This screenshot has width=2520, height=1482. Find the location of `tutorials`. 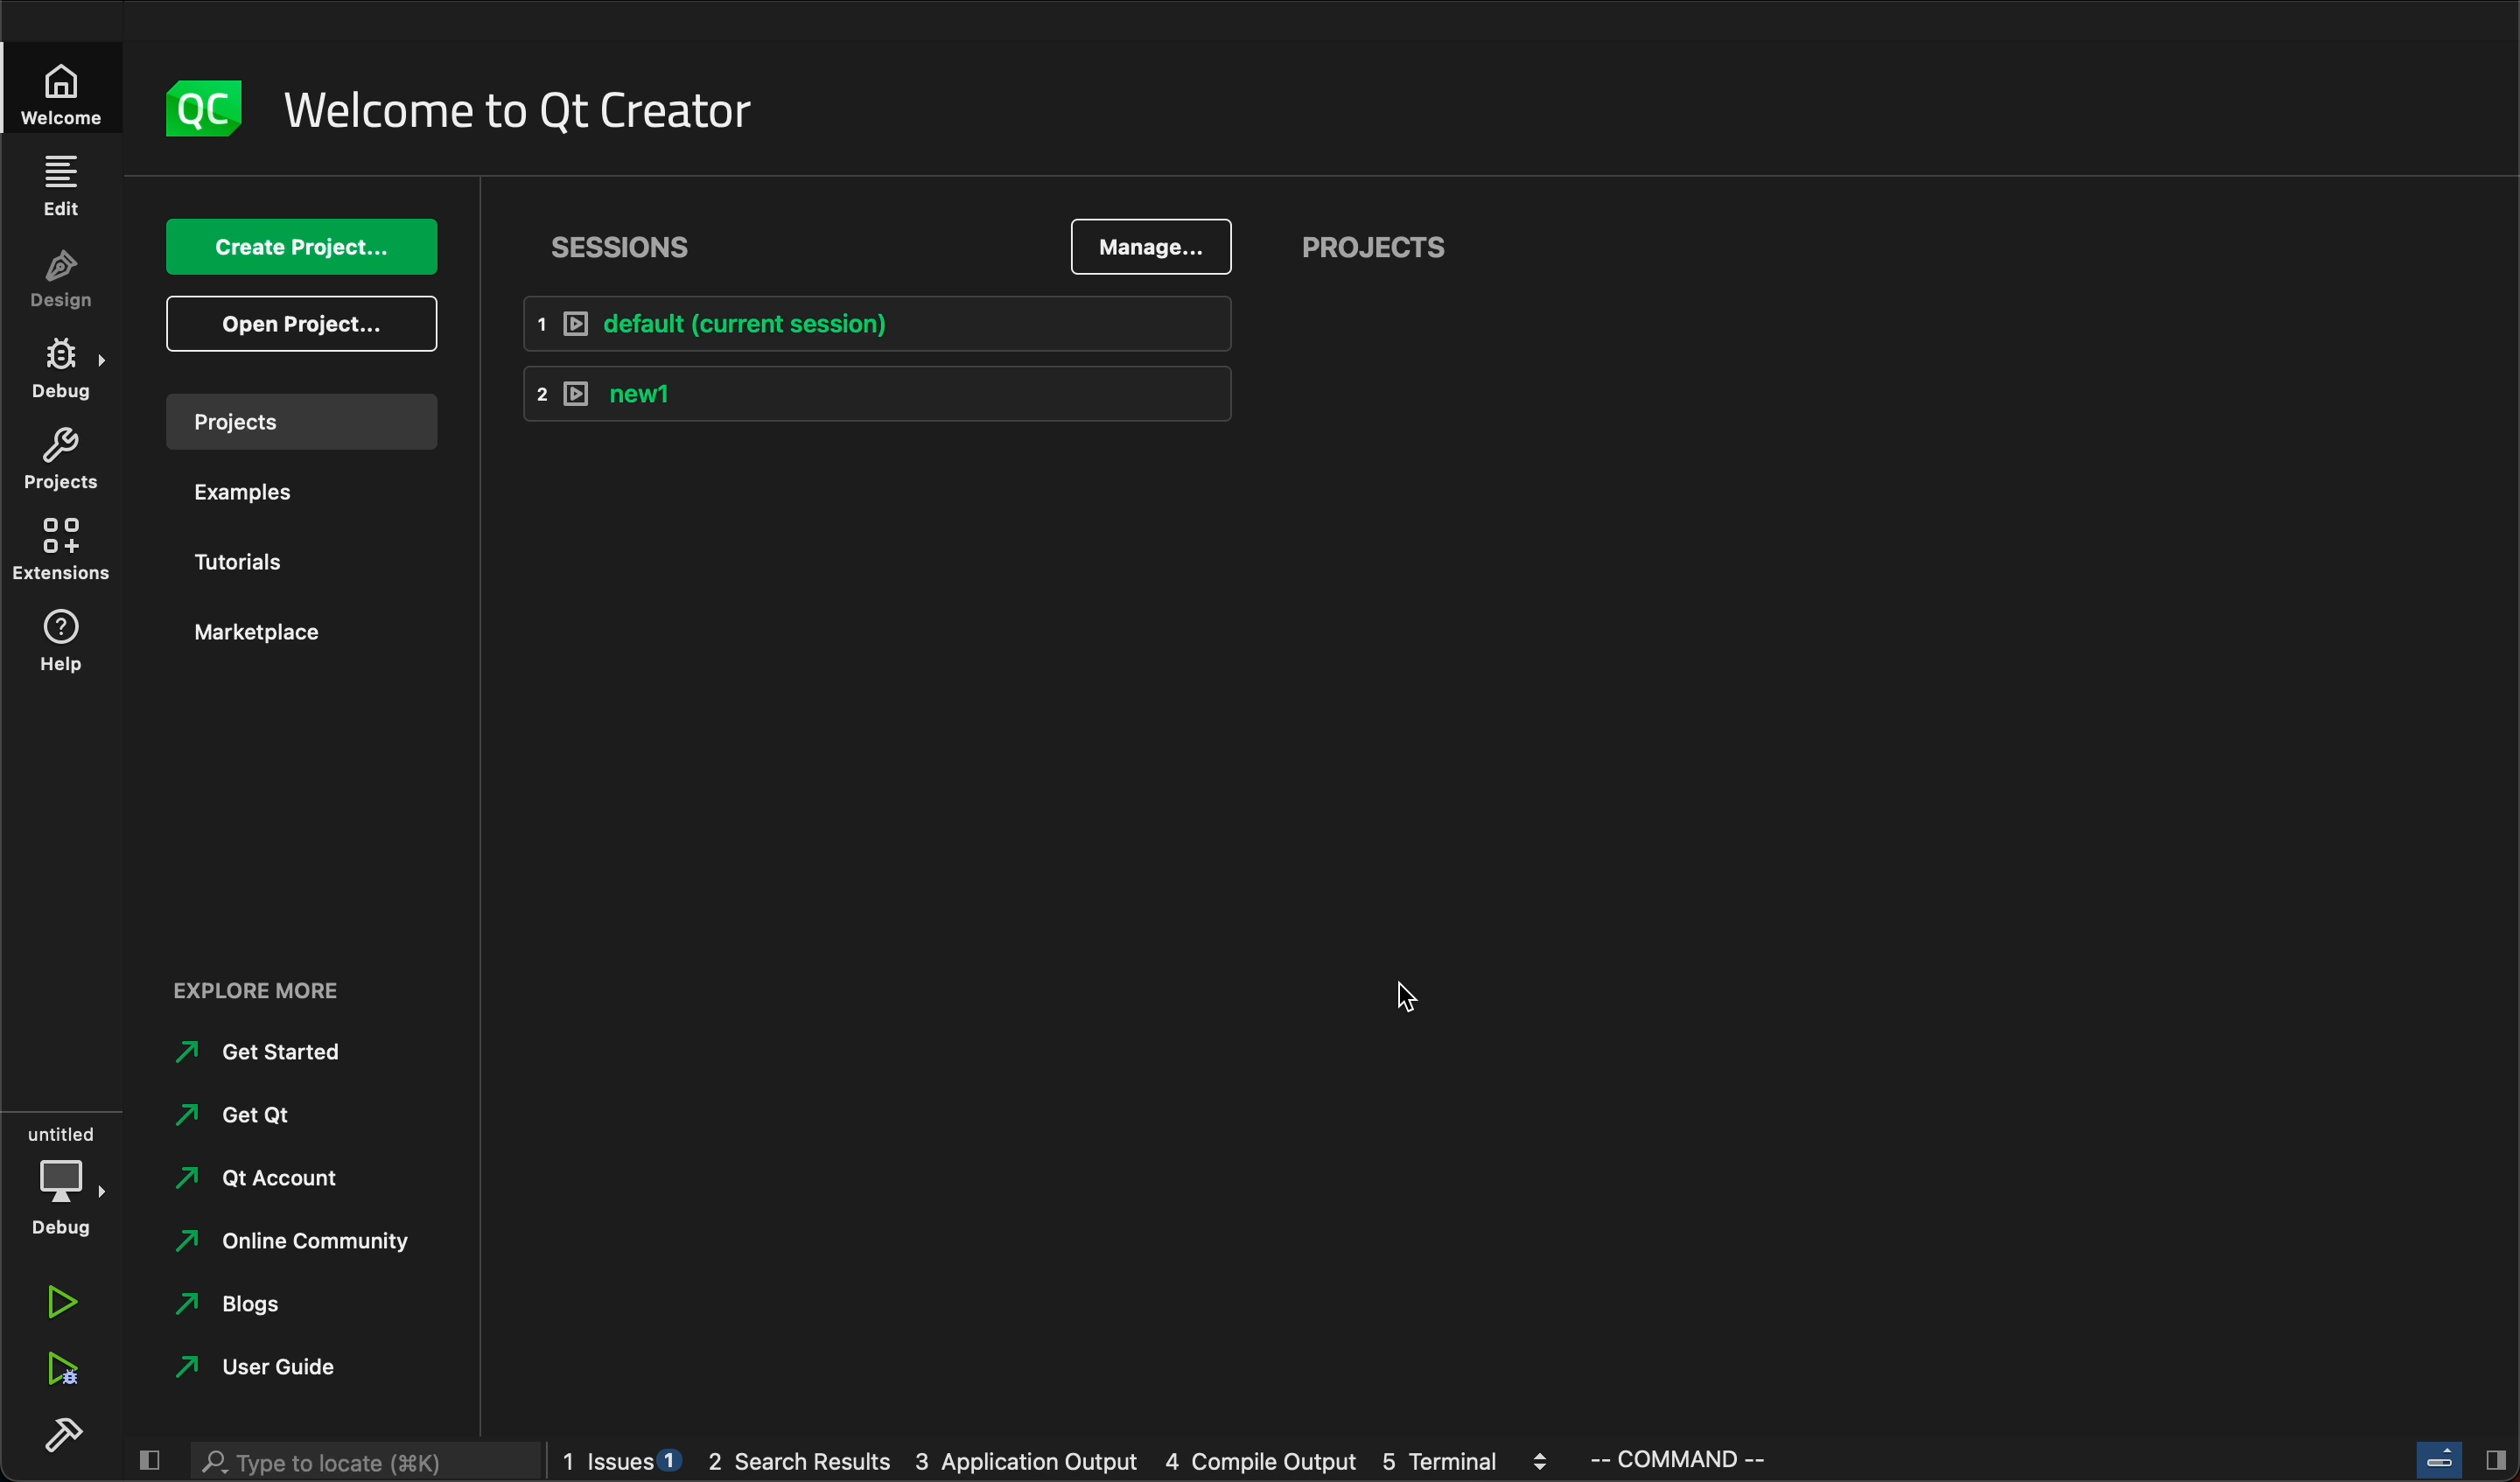

tutorials is located at coordinates (248, 558).